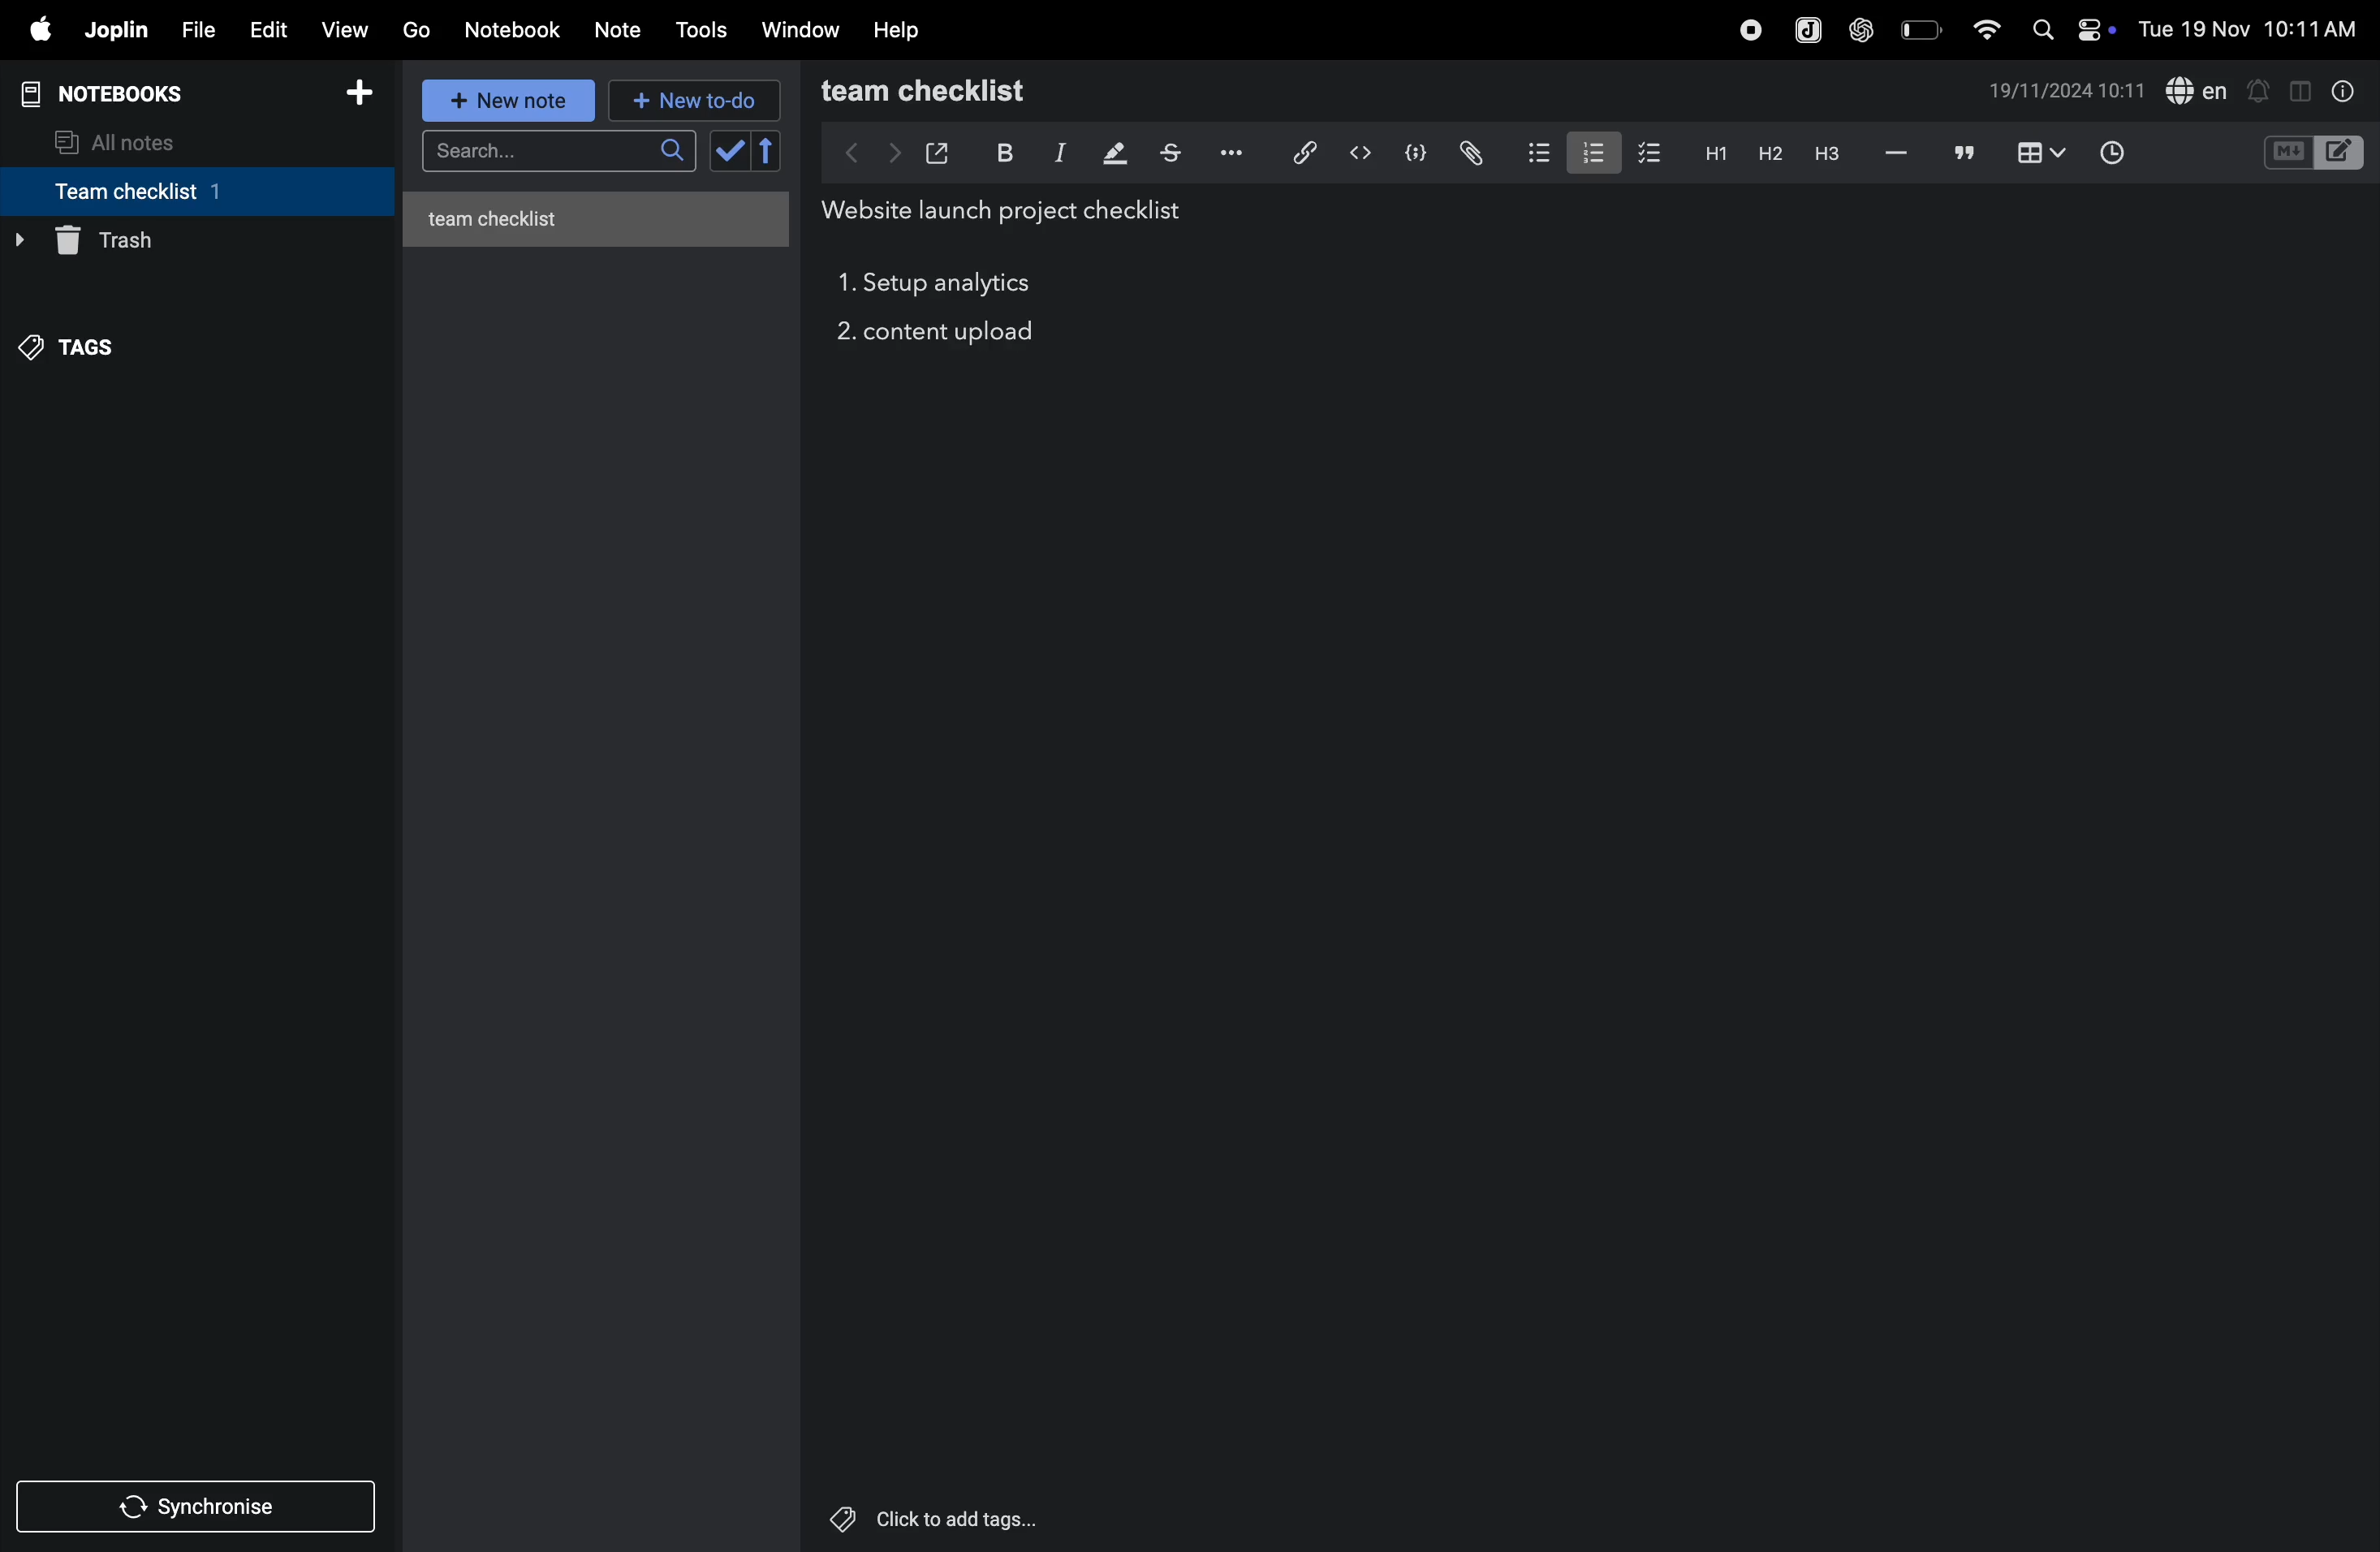  Describe the element at coordinates (1960, 154) in the screenshot. I see `comments` at that location.